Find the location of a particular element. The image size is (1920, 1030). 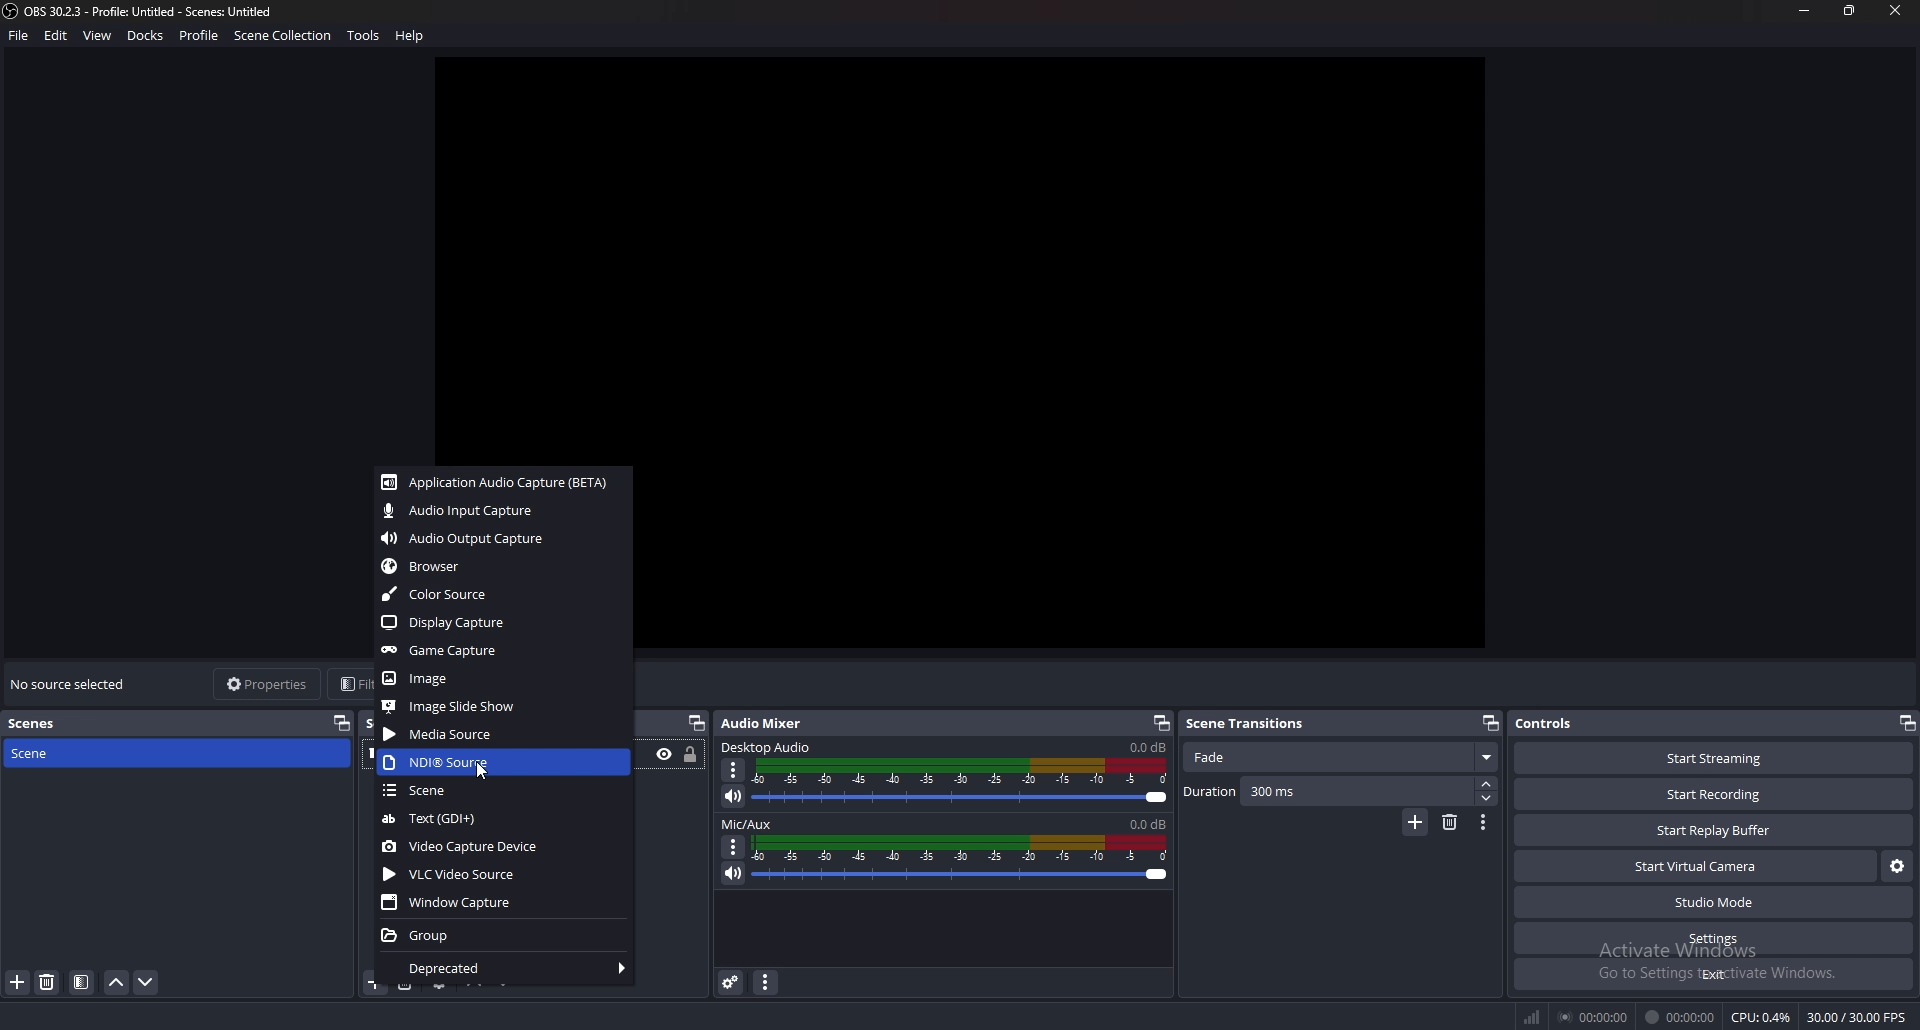

deprecated is located at coordinates (503, 969).